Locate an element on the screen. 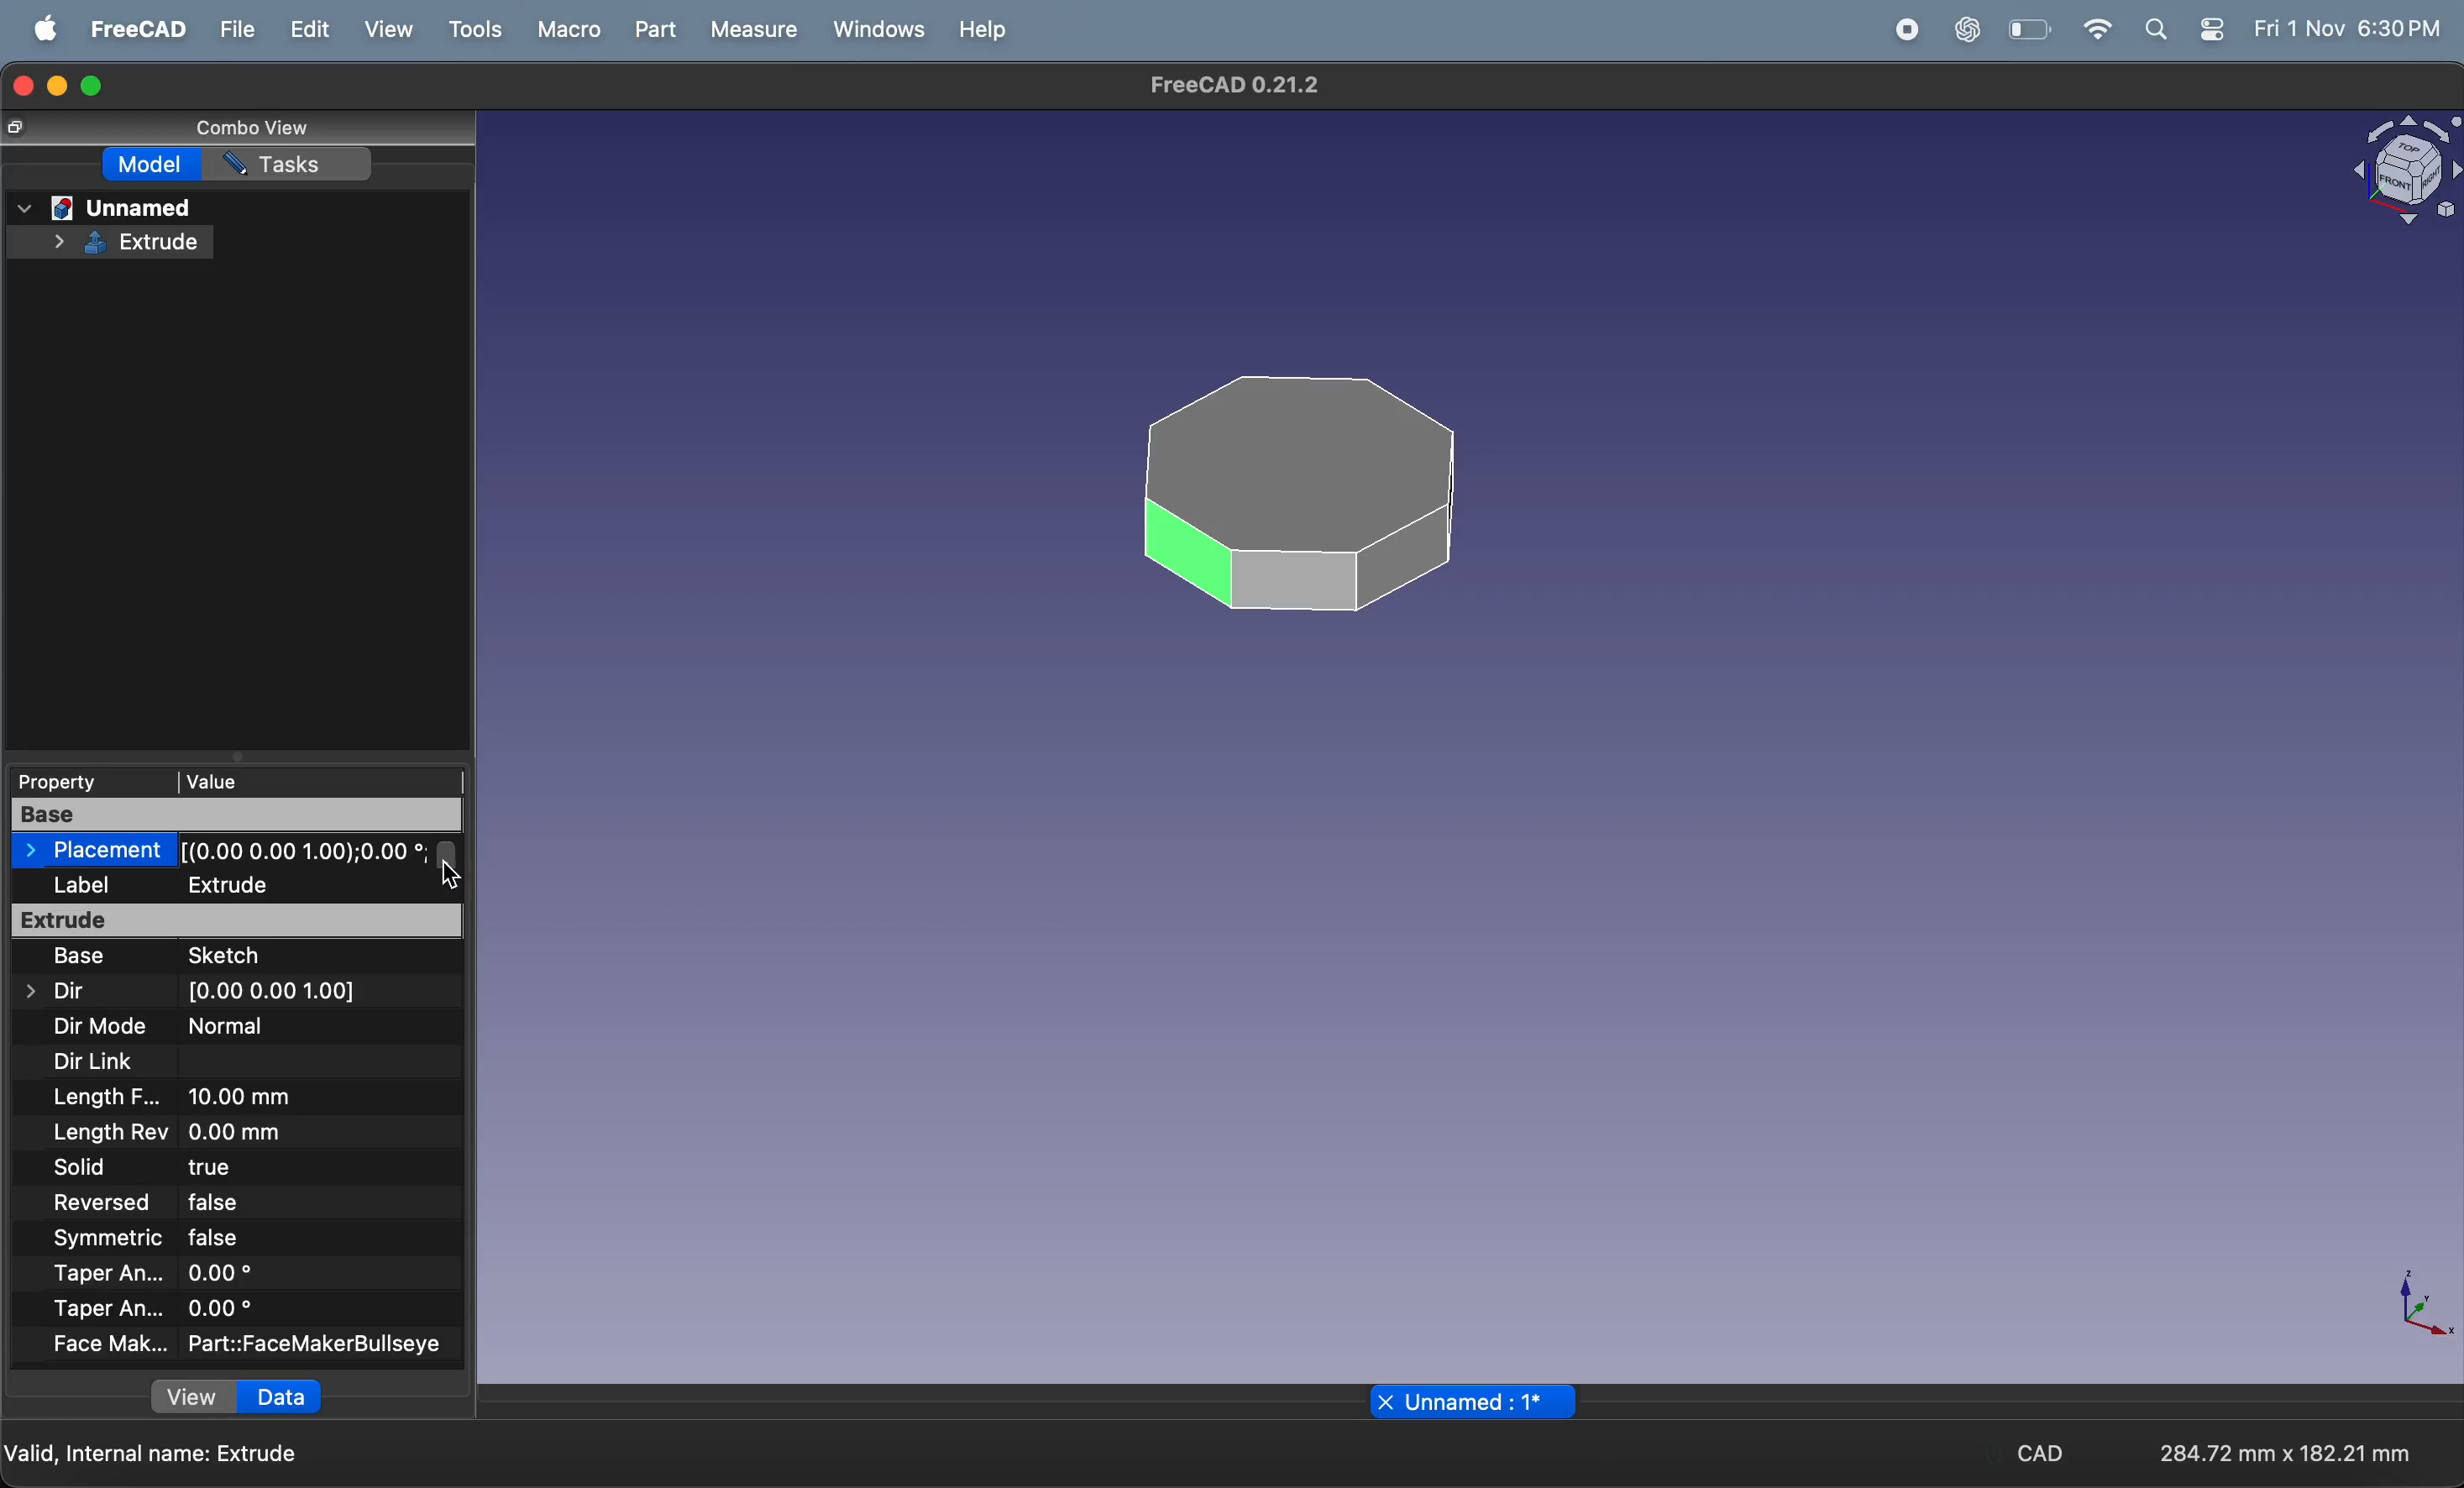  tools is located at coordinates (472, 32).